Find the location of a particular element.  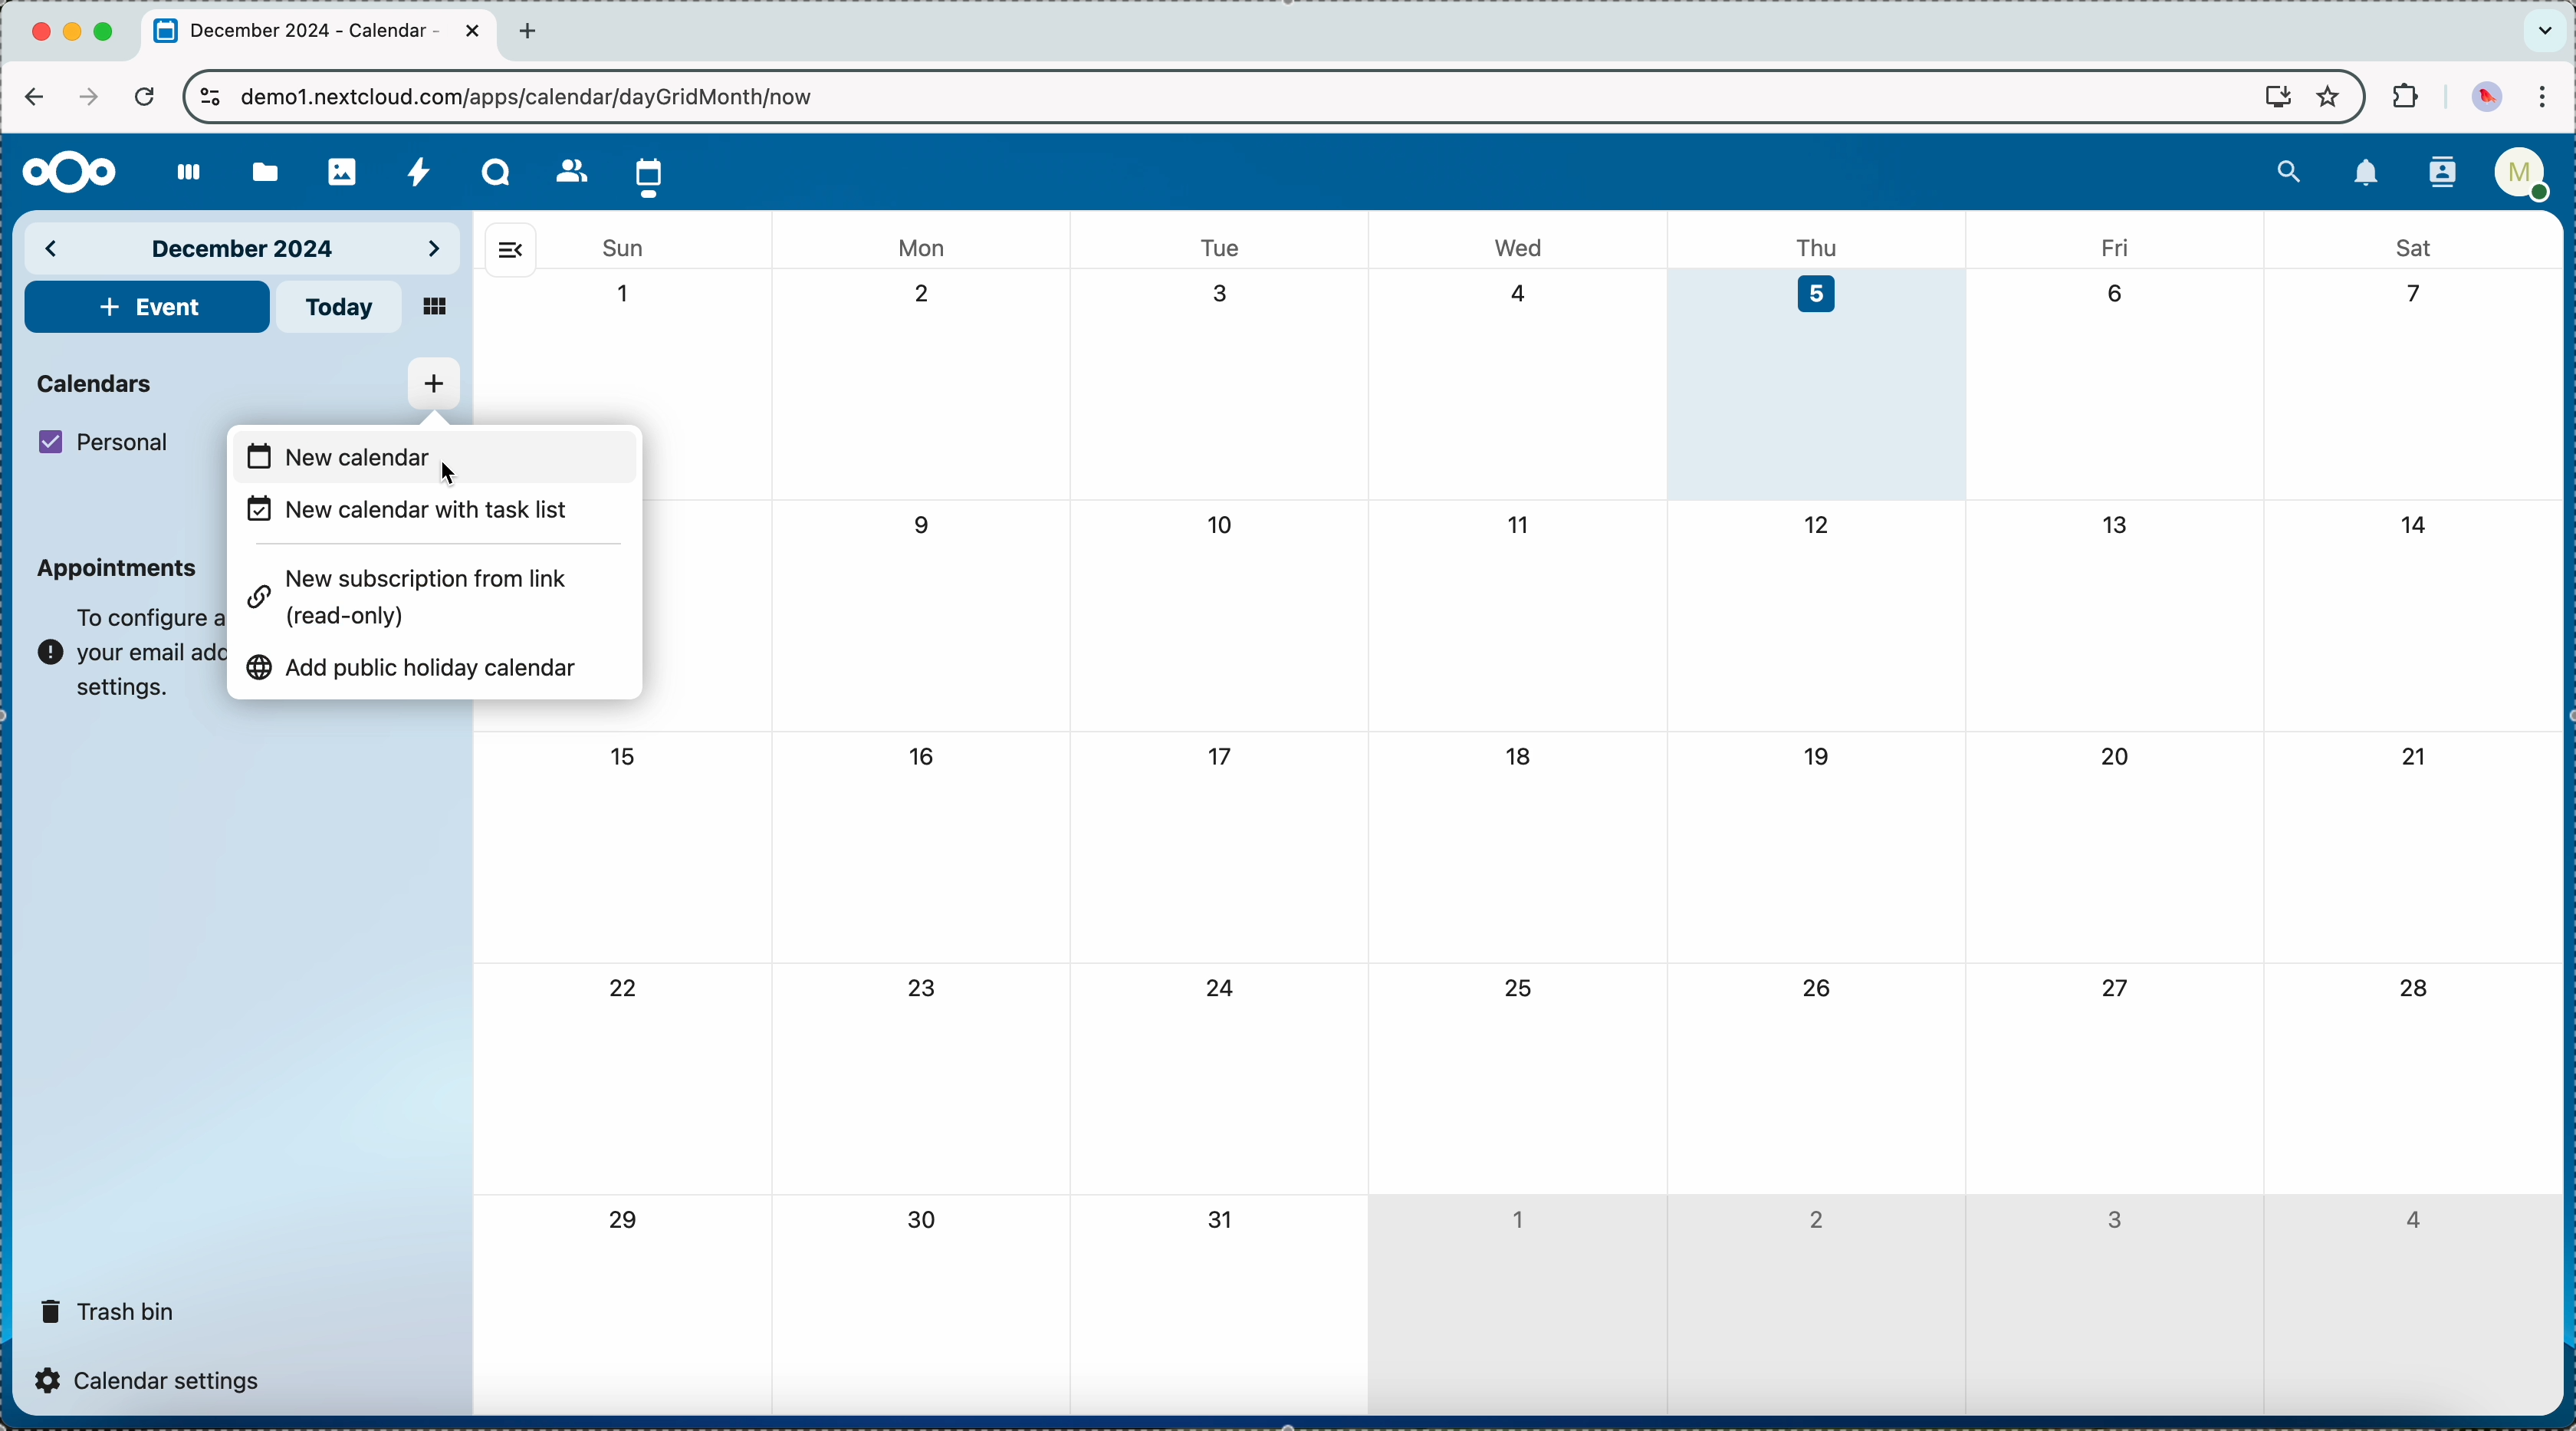

maximize is located at coordinates (108, 32).